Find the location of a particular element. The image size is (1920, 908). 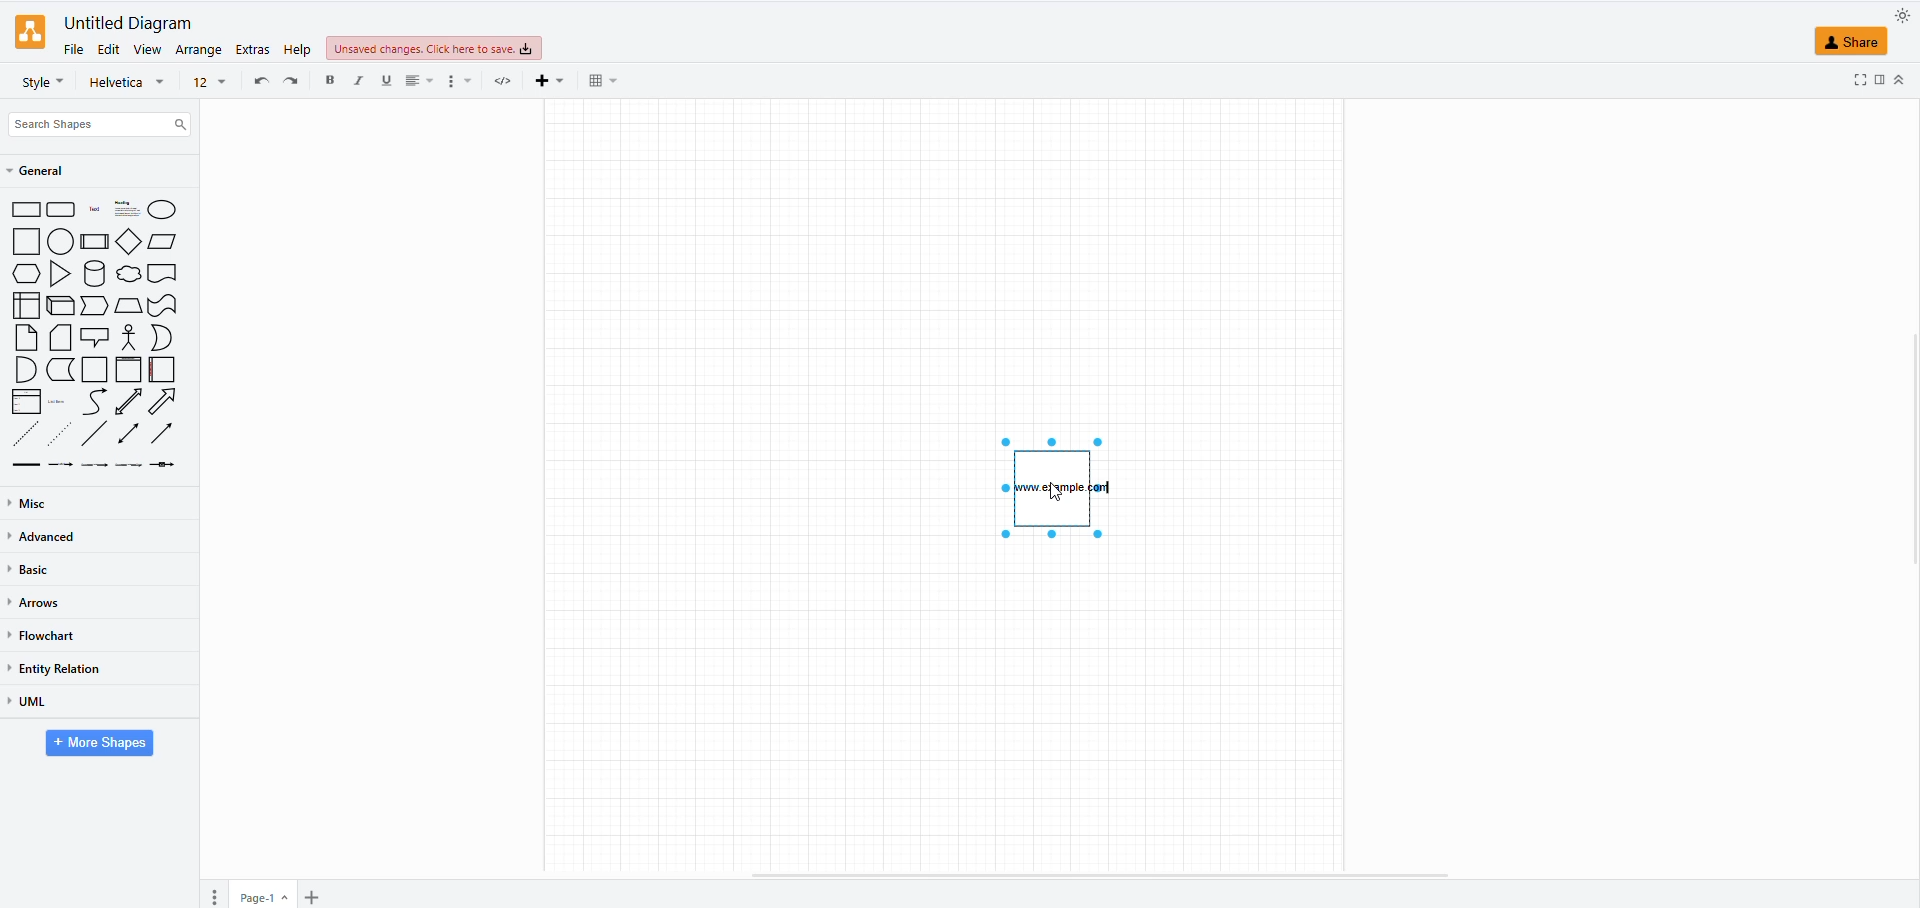

html is located at coordinates (506, 80).